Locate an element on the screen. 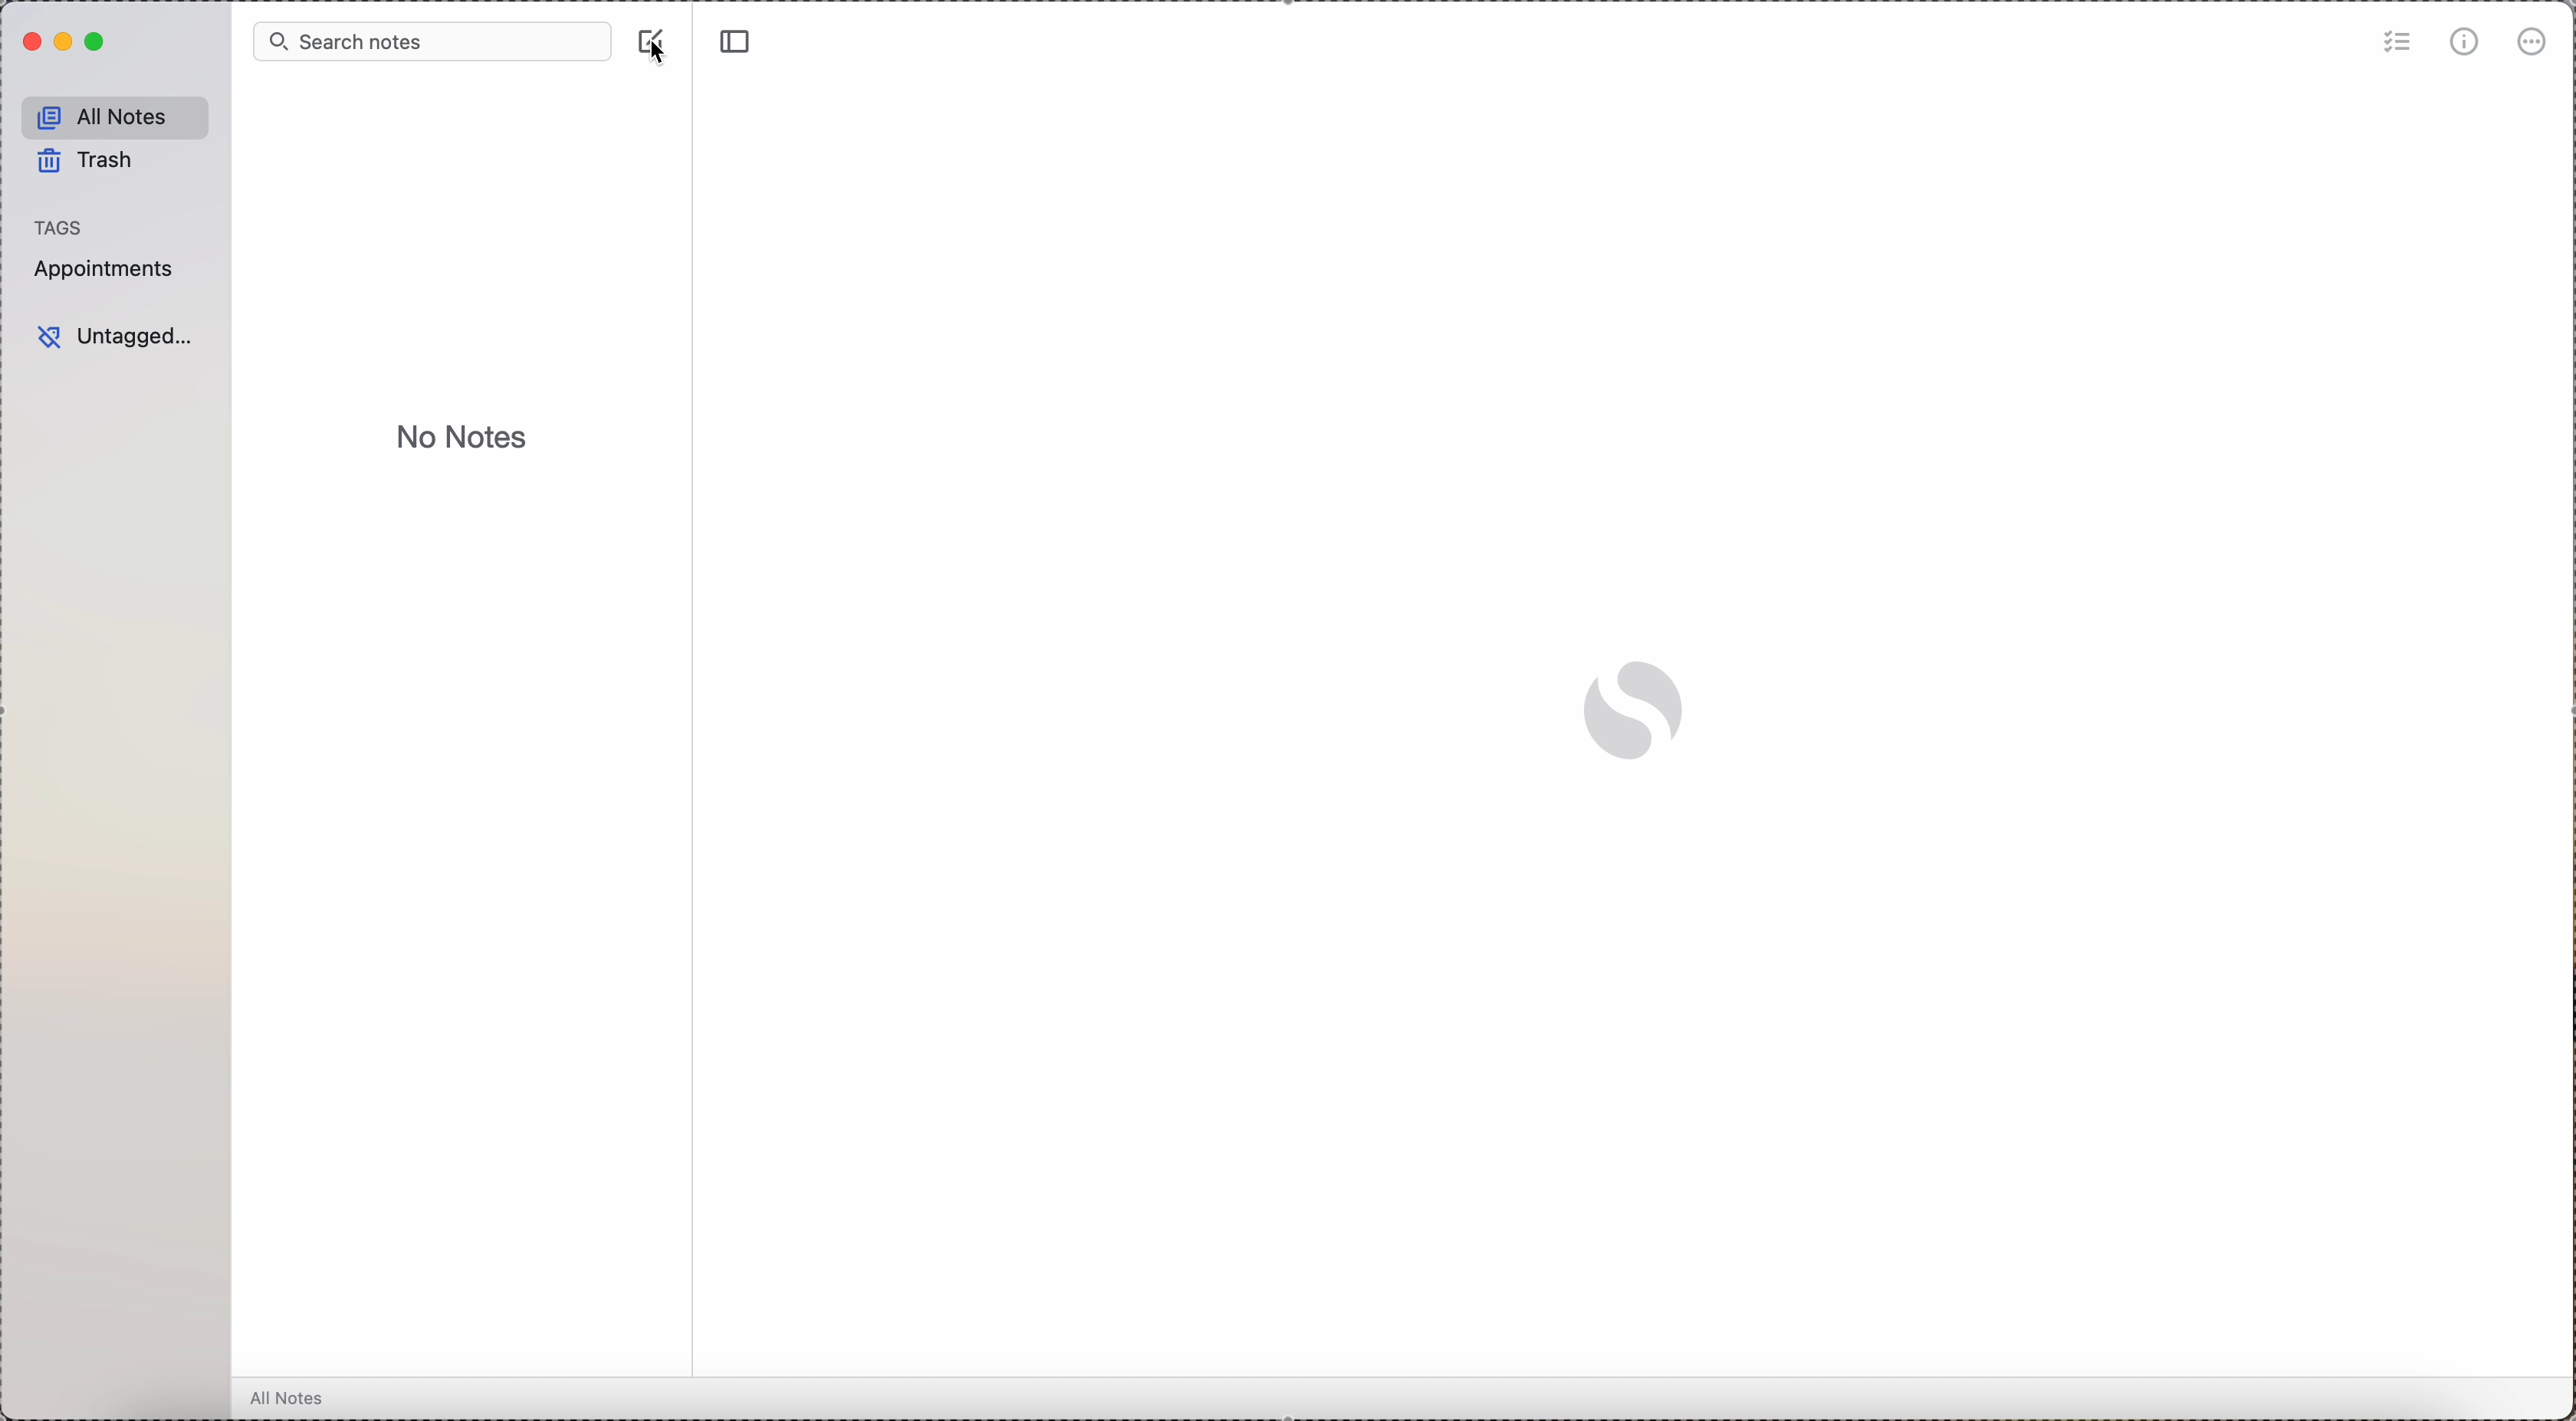  metrics is located at coordinates (2463, 43).